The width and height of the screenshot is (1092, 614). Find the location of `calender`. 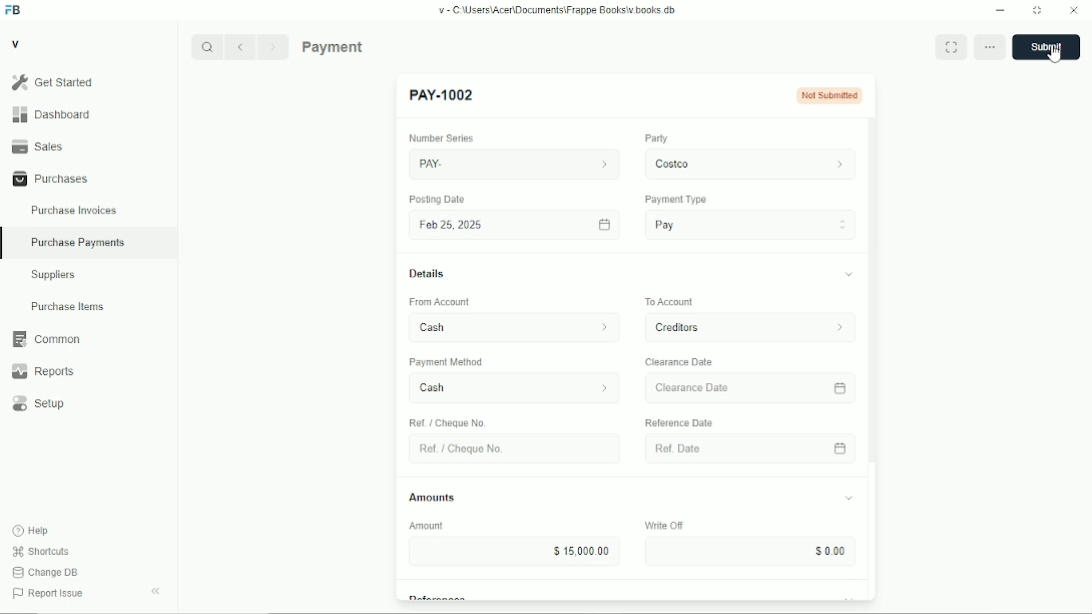

calender is located at coordinates (843, 386).